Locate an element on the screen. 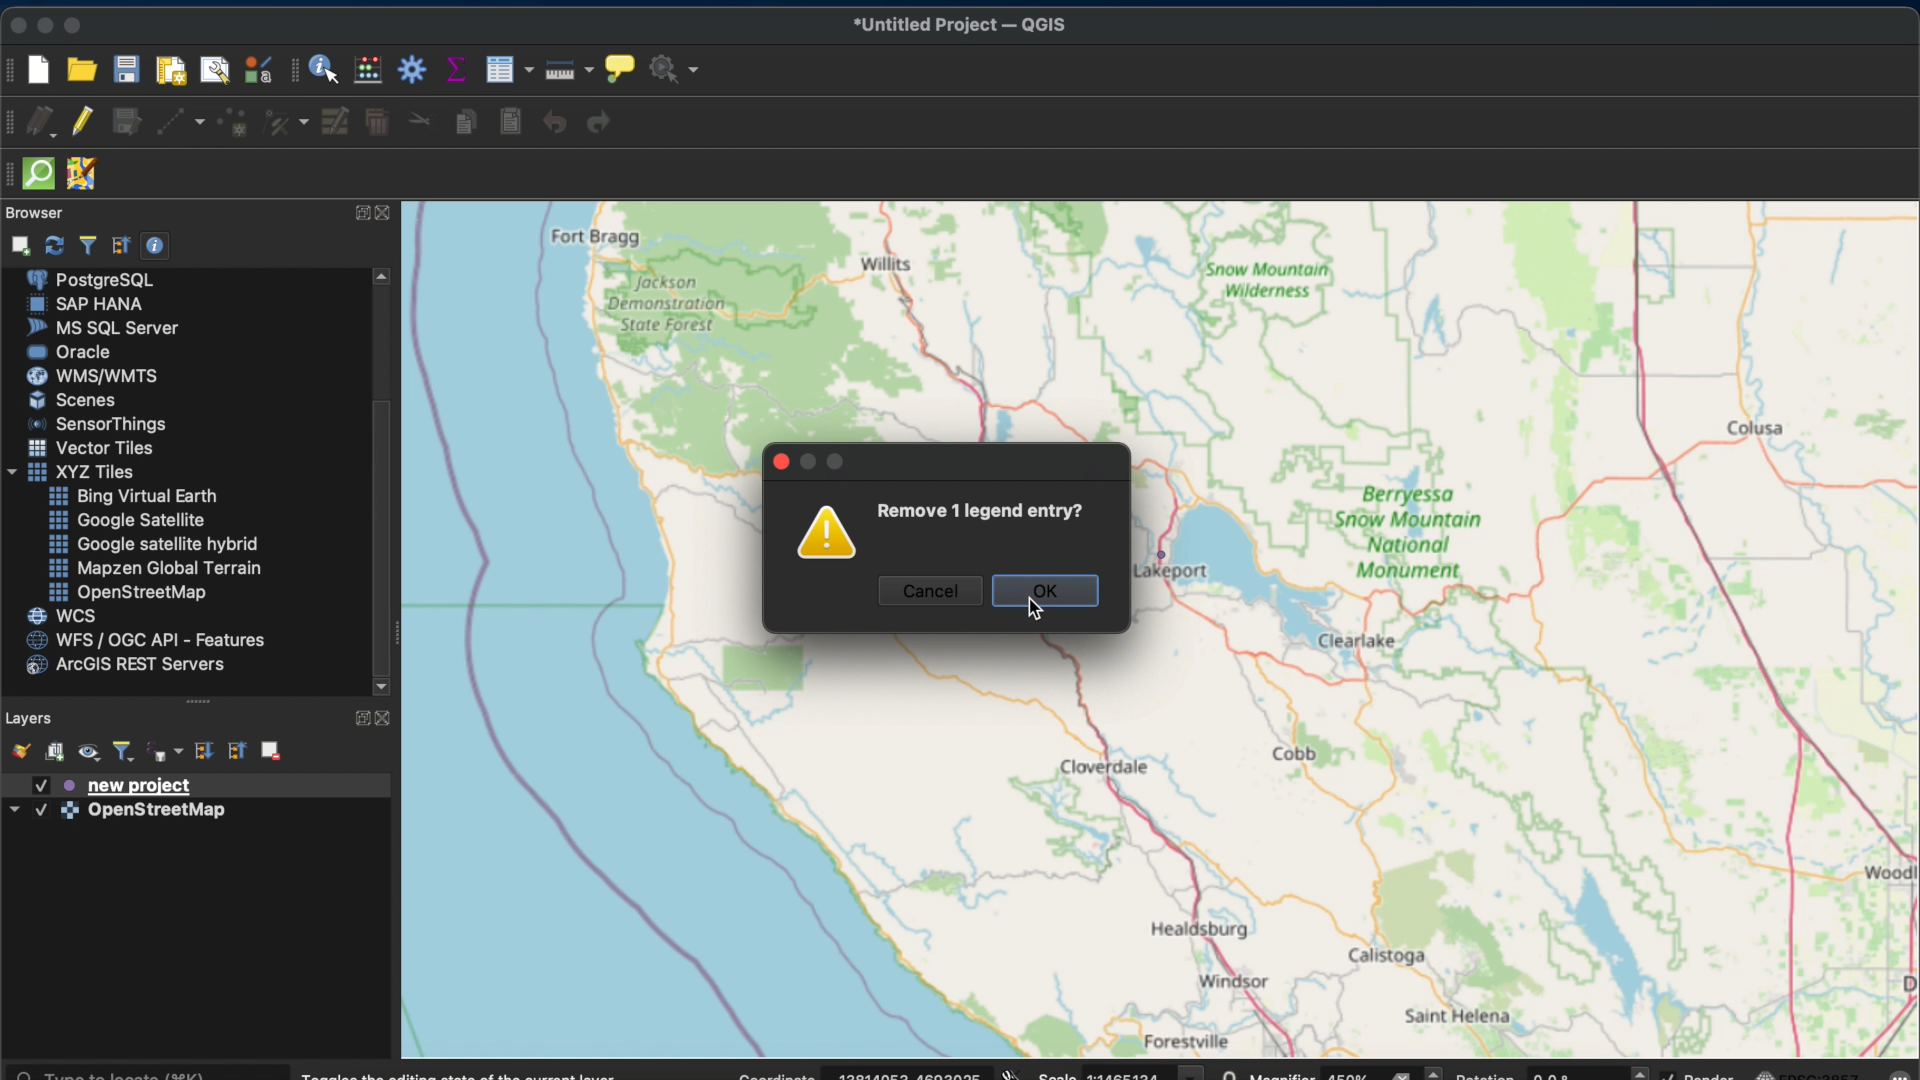 Image resolution: width=1920 pixels, height=1080 pixels. mapzen global terrain is located at coordinates (153, 568).